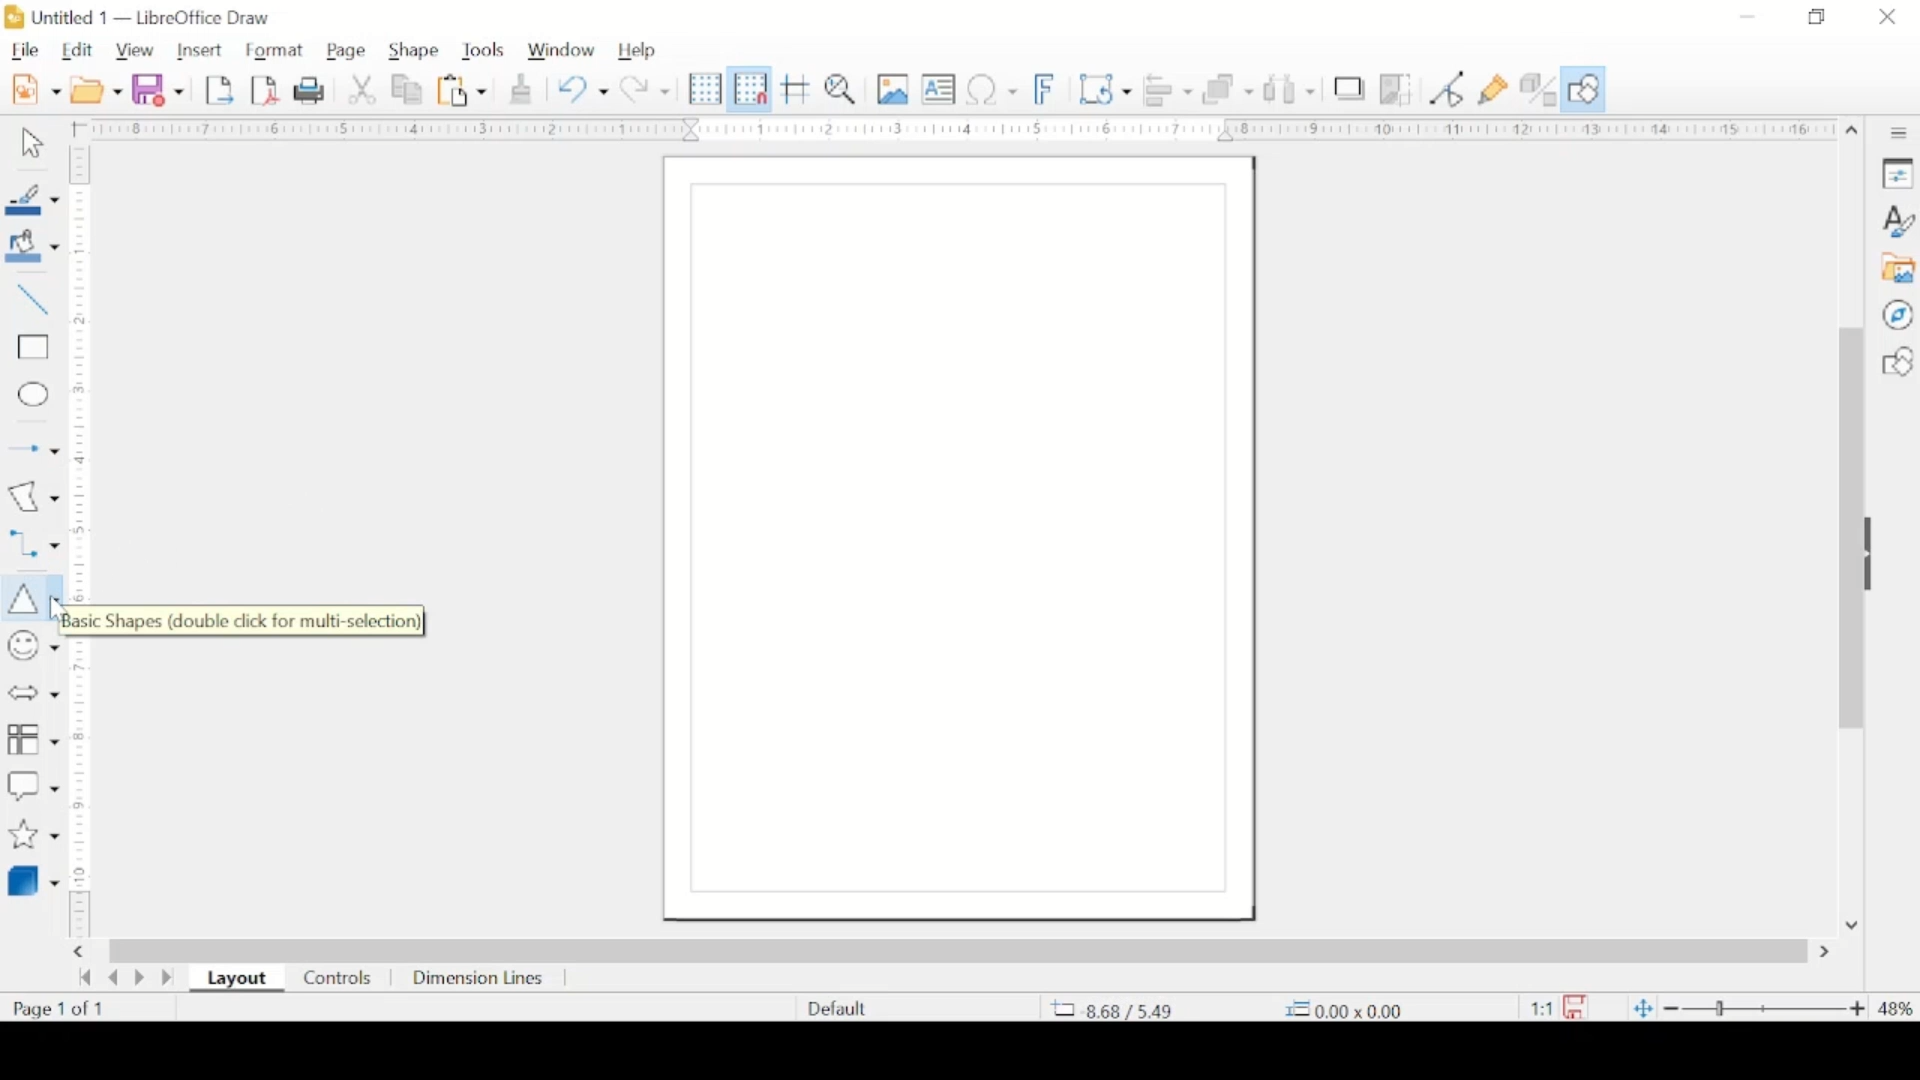 The image size is (1920, 1080). I want to click on cut, so click(362, 90).